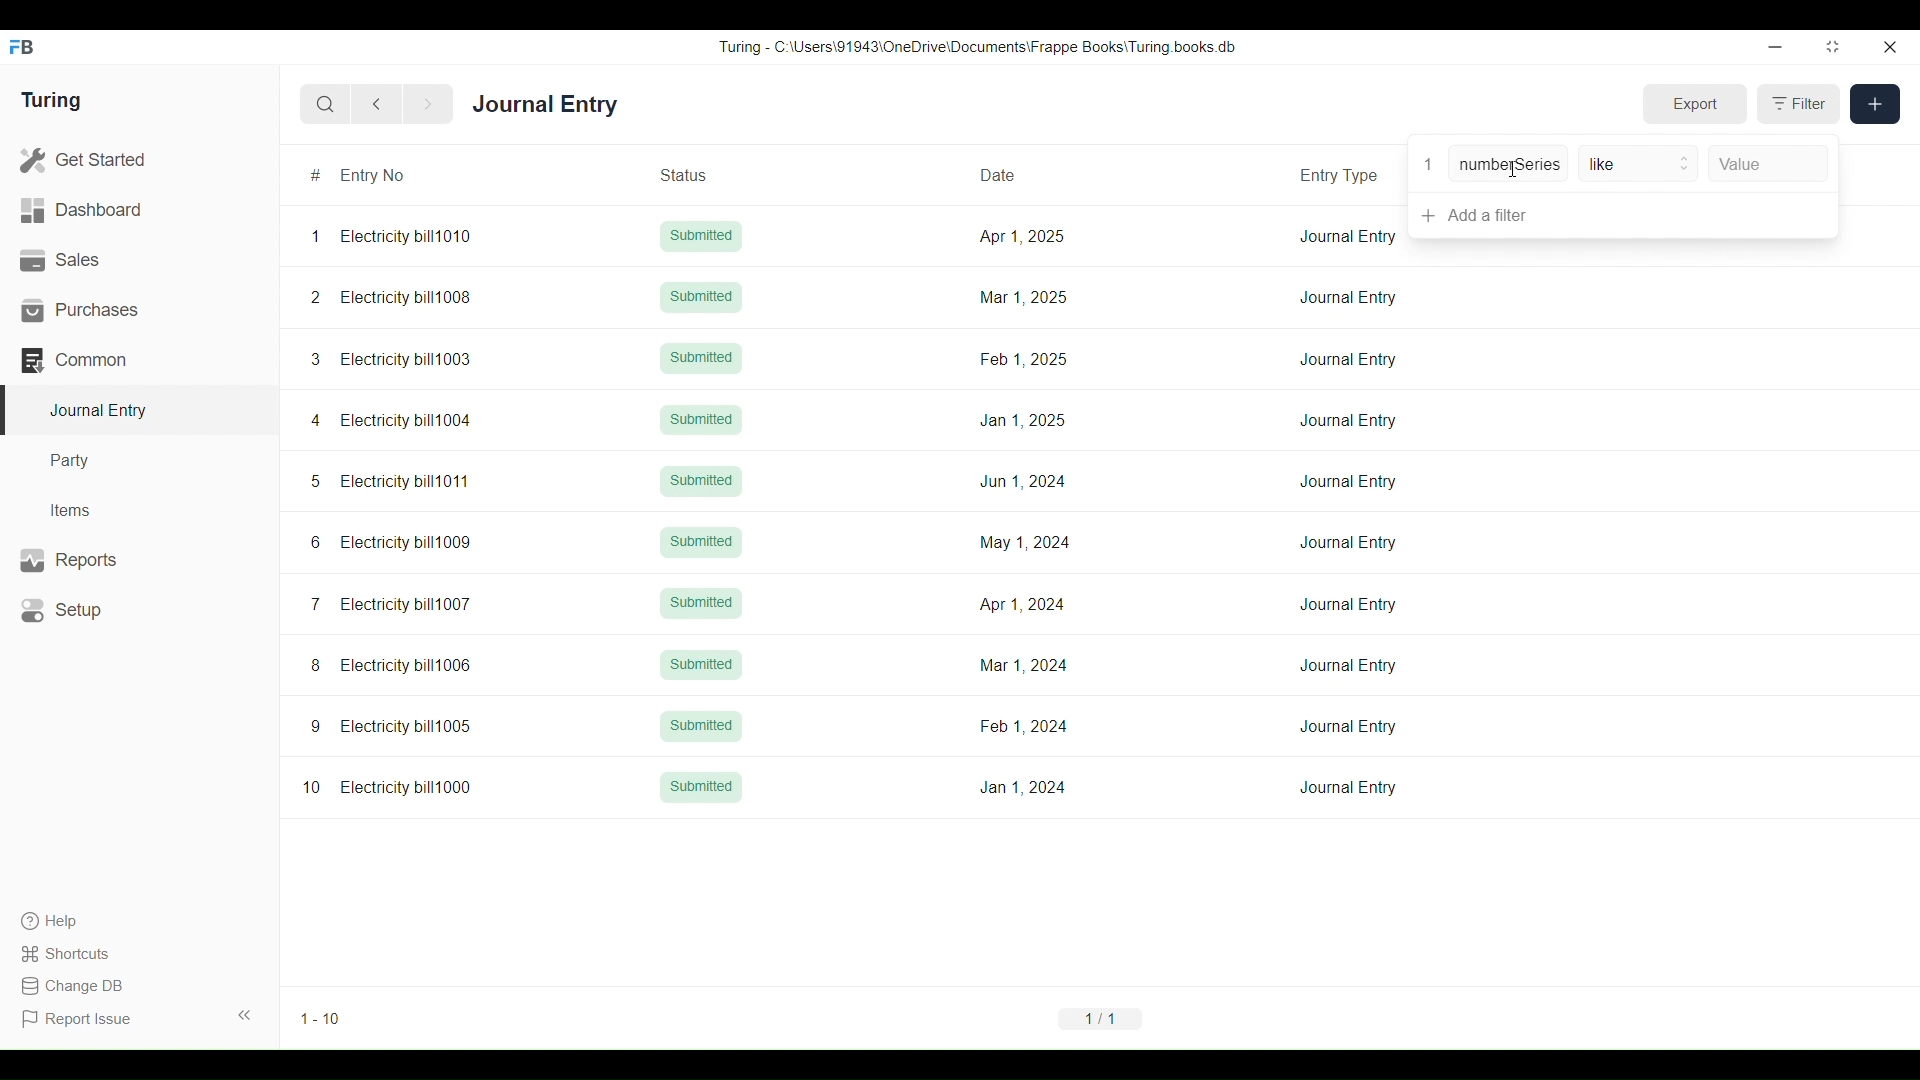 This screenshot has height=1080, width=1920. What do you see at coordinates (1343, 173) in the screenshot?
I see `Entry Type` at bounding box center [1343, 173].